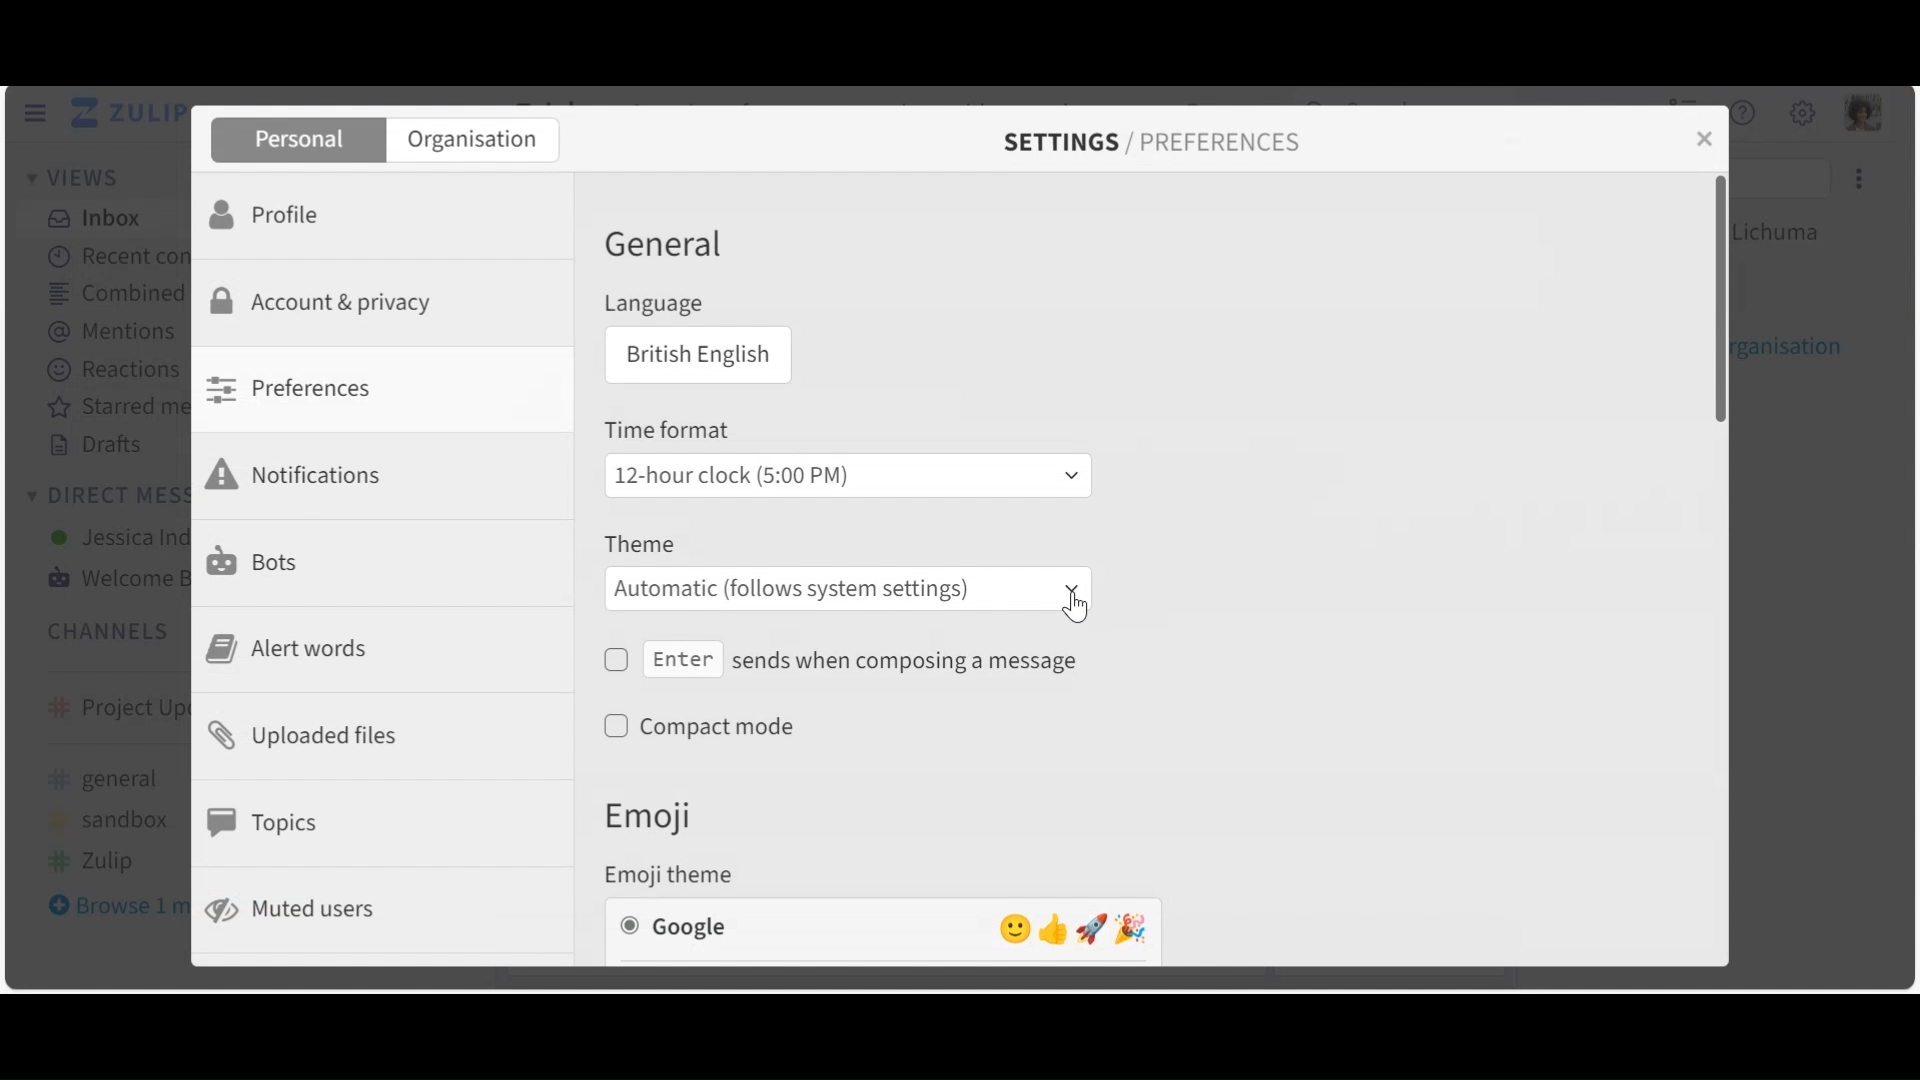  What do you see at coordinates (1702, 140) in the screenshot?
I see `Close` at bounding box center [1702, 140].